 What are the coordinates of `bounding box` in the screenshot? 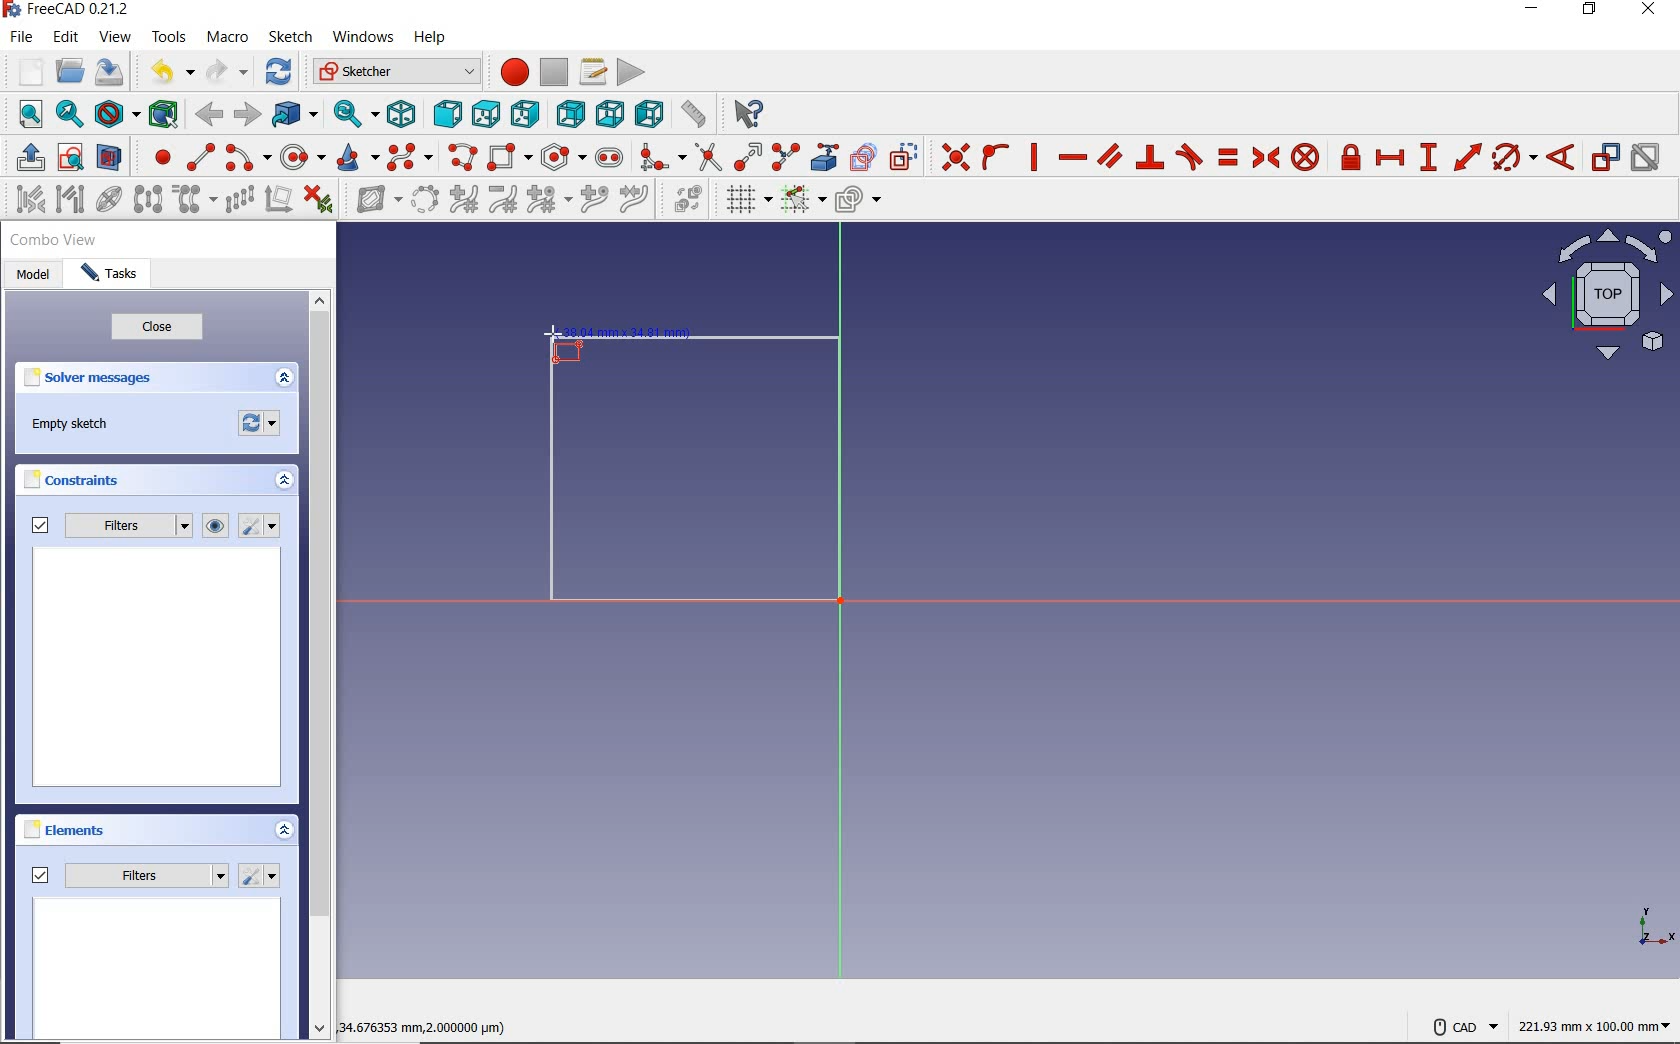 It's located at (160, 113).